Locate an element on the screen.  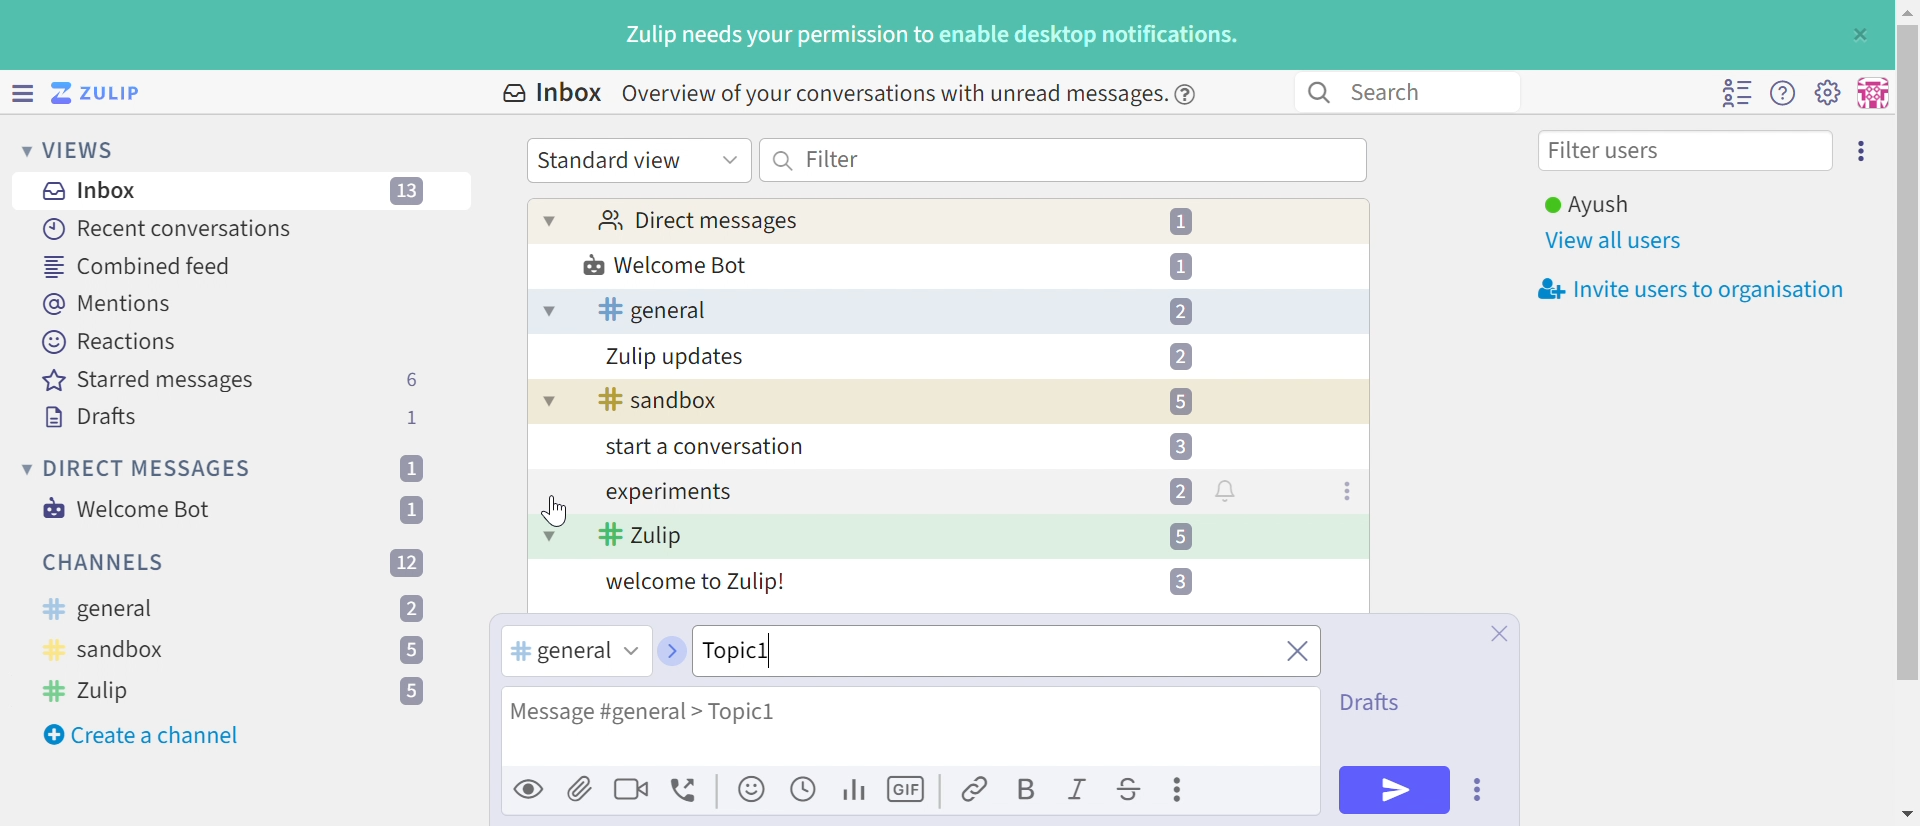
Search is located at coordinates (784, 160).